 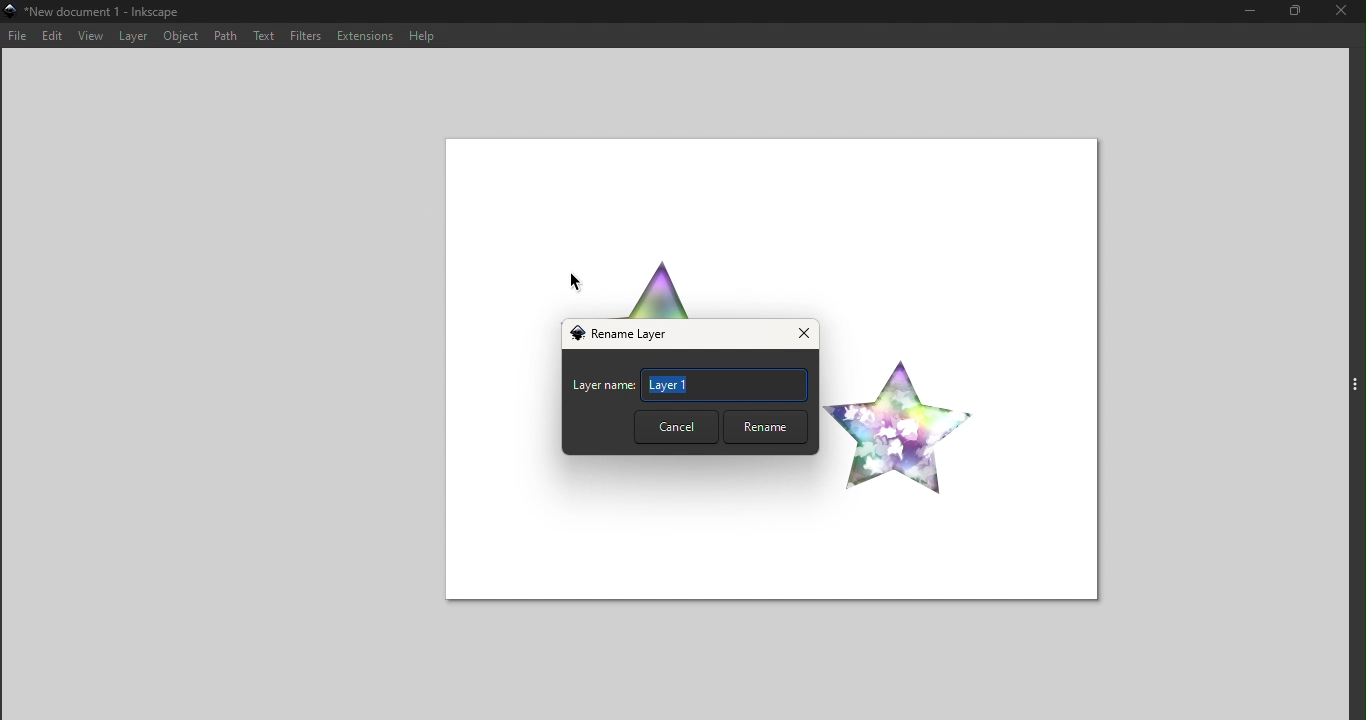 I want to click on Rename layer, so click(x=627, y=335).